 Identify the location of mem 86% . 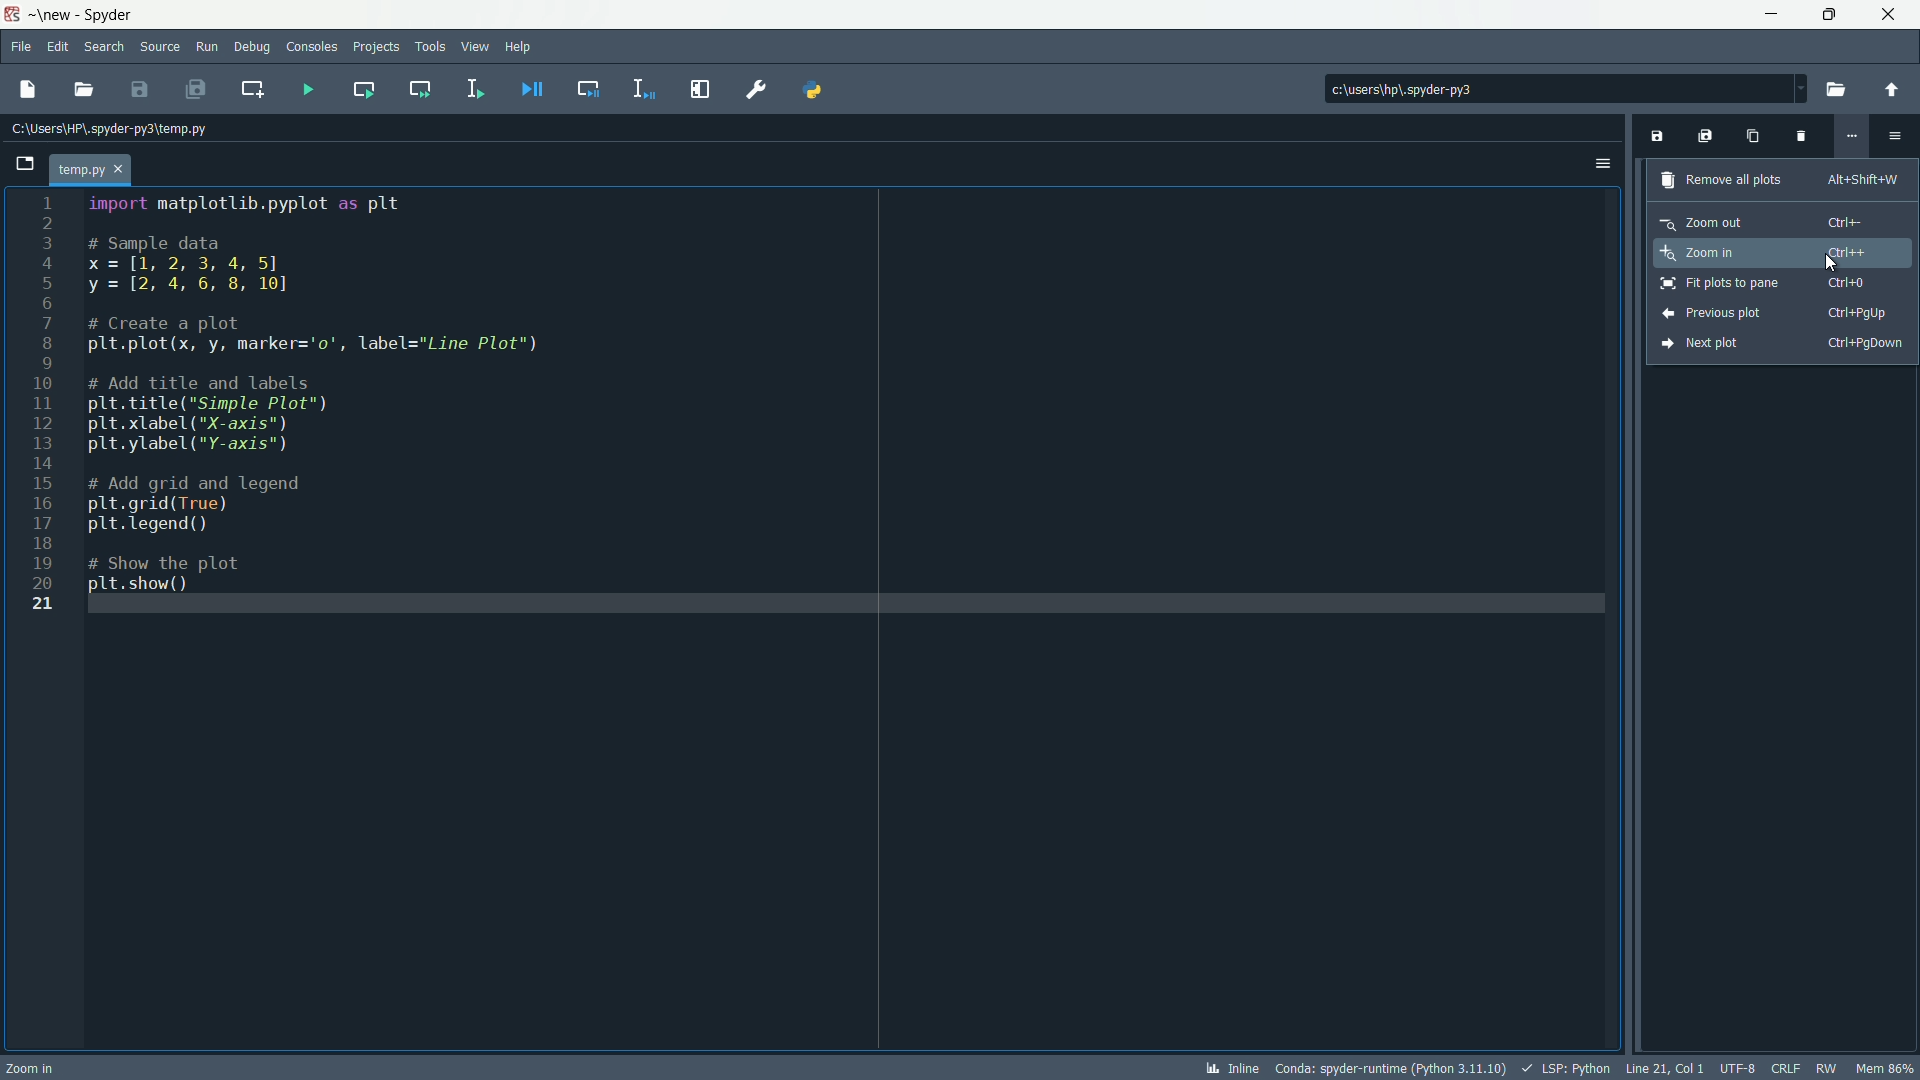
(1885, 1067).